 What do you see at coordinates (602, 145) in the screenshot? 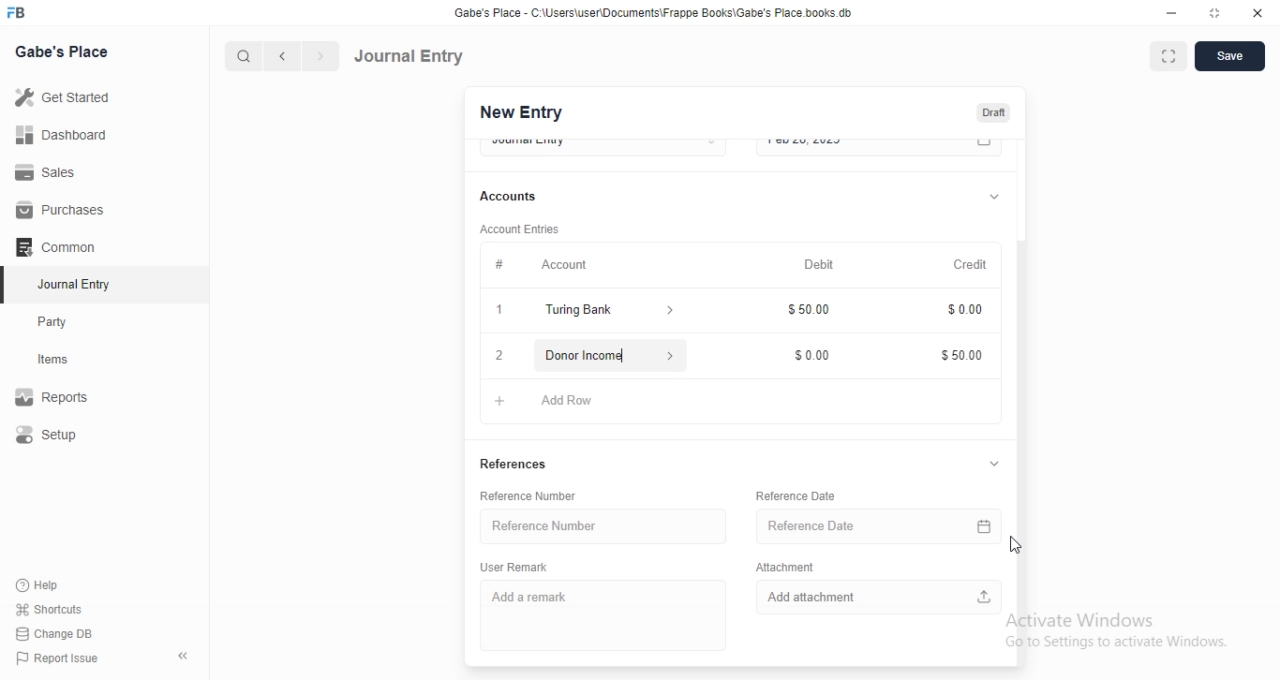
I see `Entry Type` at bounding box center [602, 145].